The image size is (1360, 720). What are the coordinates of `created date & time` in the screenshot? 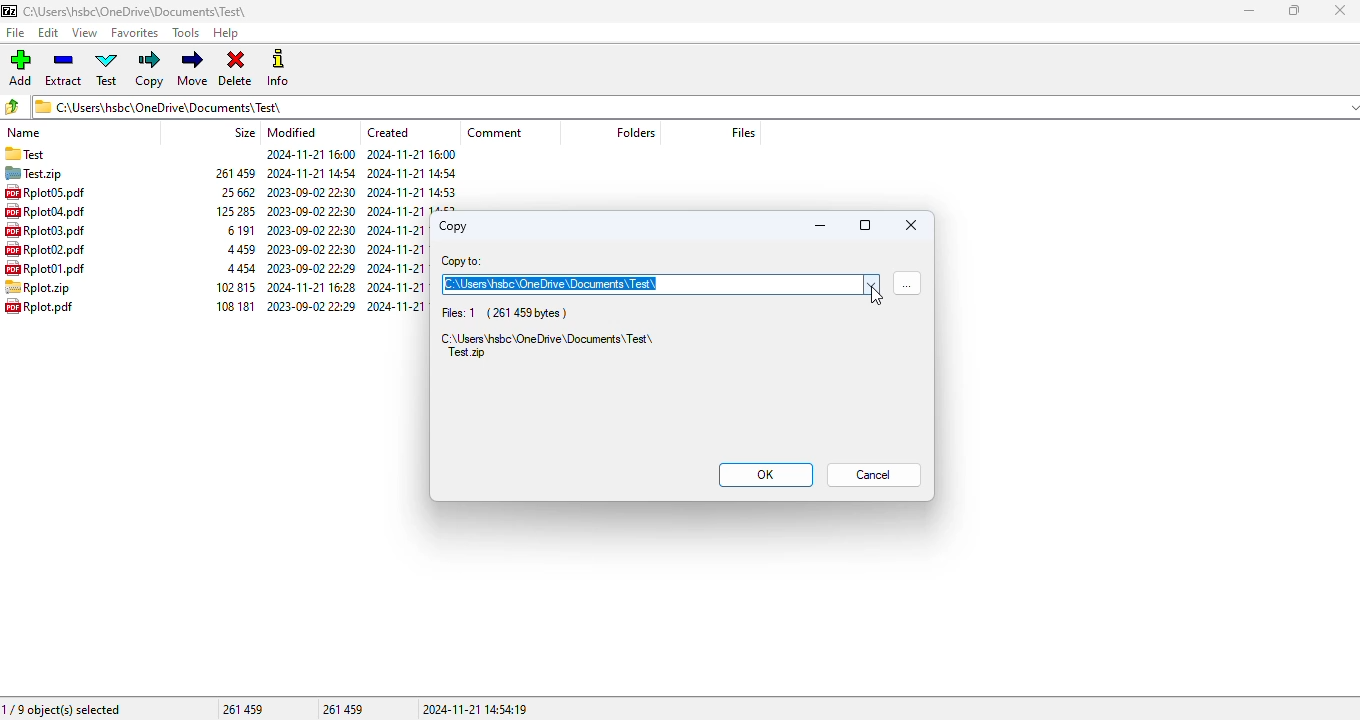 It's located at (413, 210).